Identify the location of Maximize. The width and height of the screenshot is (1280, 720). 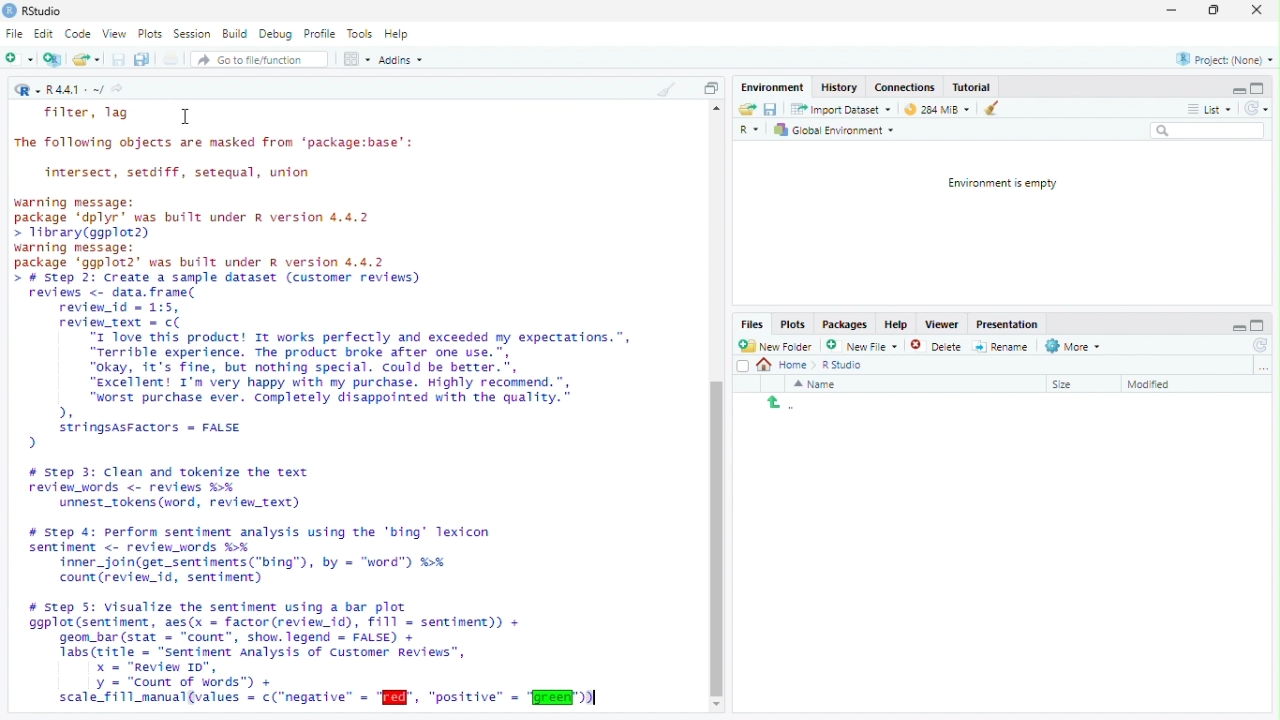
(1257, 88).